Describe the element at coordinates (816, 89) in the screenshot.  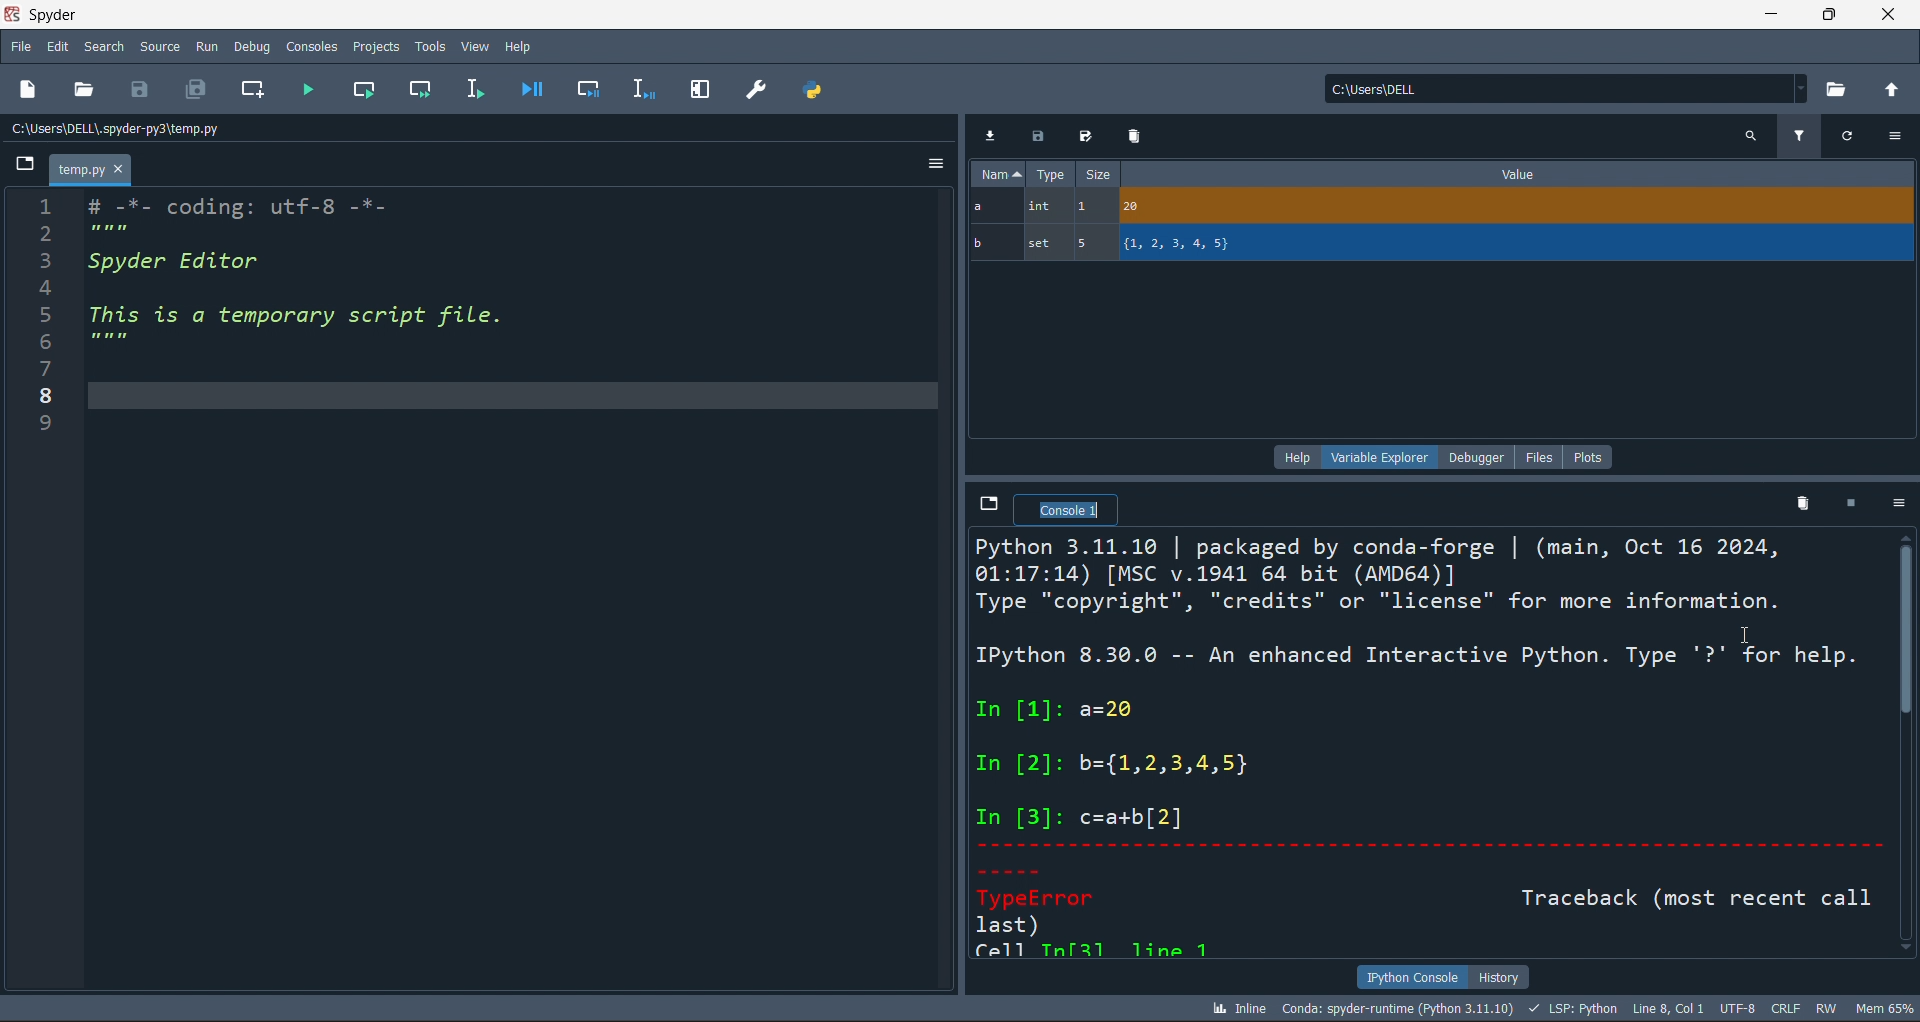
I see `python path manager` at that location.